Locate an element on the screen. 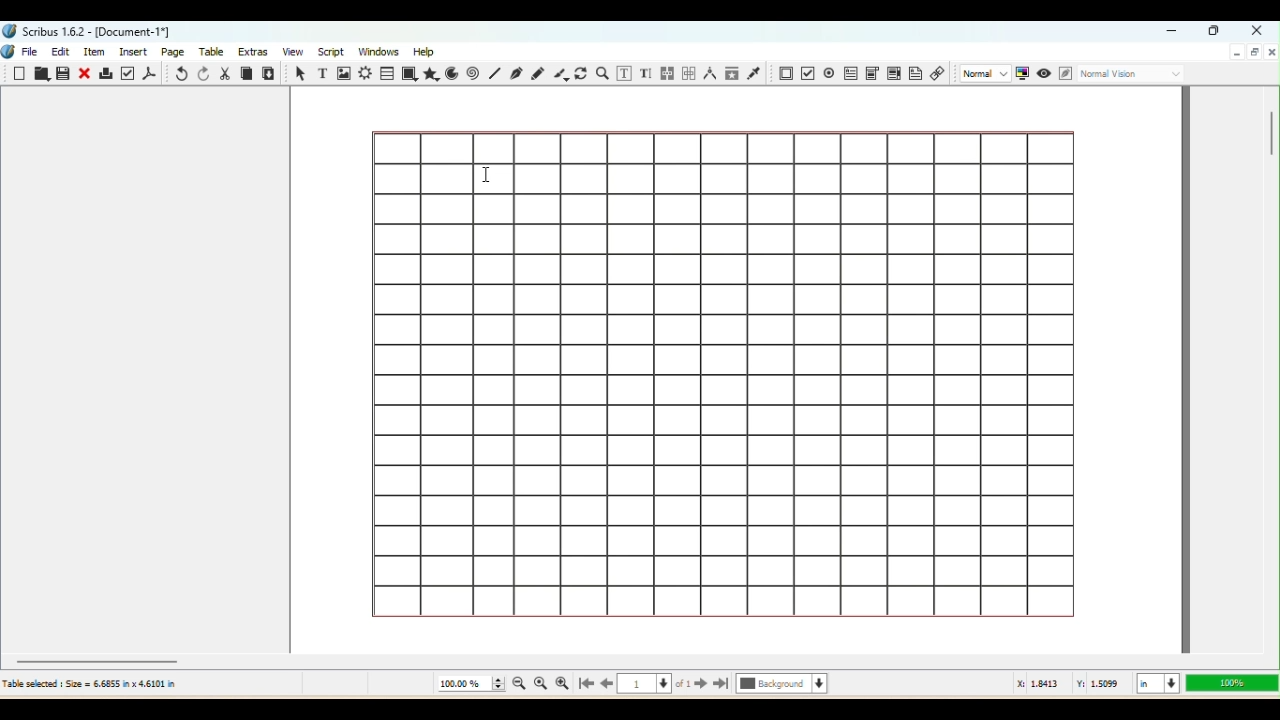 Image resolution: width=1280 pixels, height=720 pixels. Redo is located at coordinates (202, 74).